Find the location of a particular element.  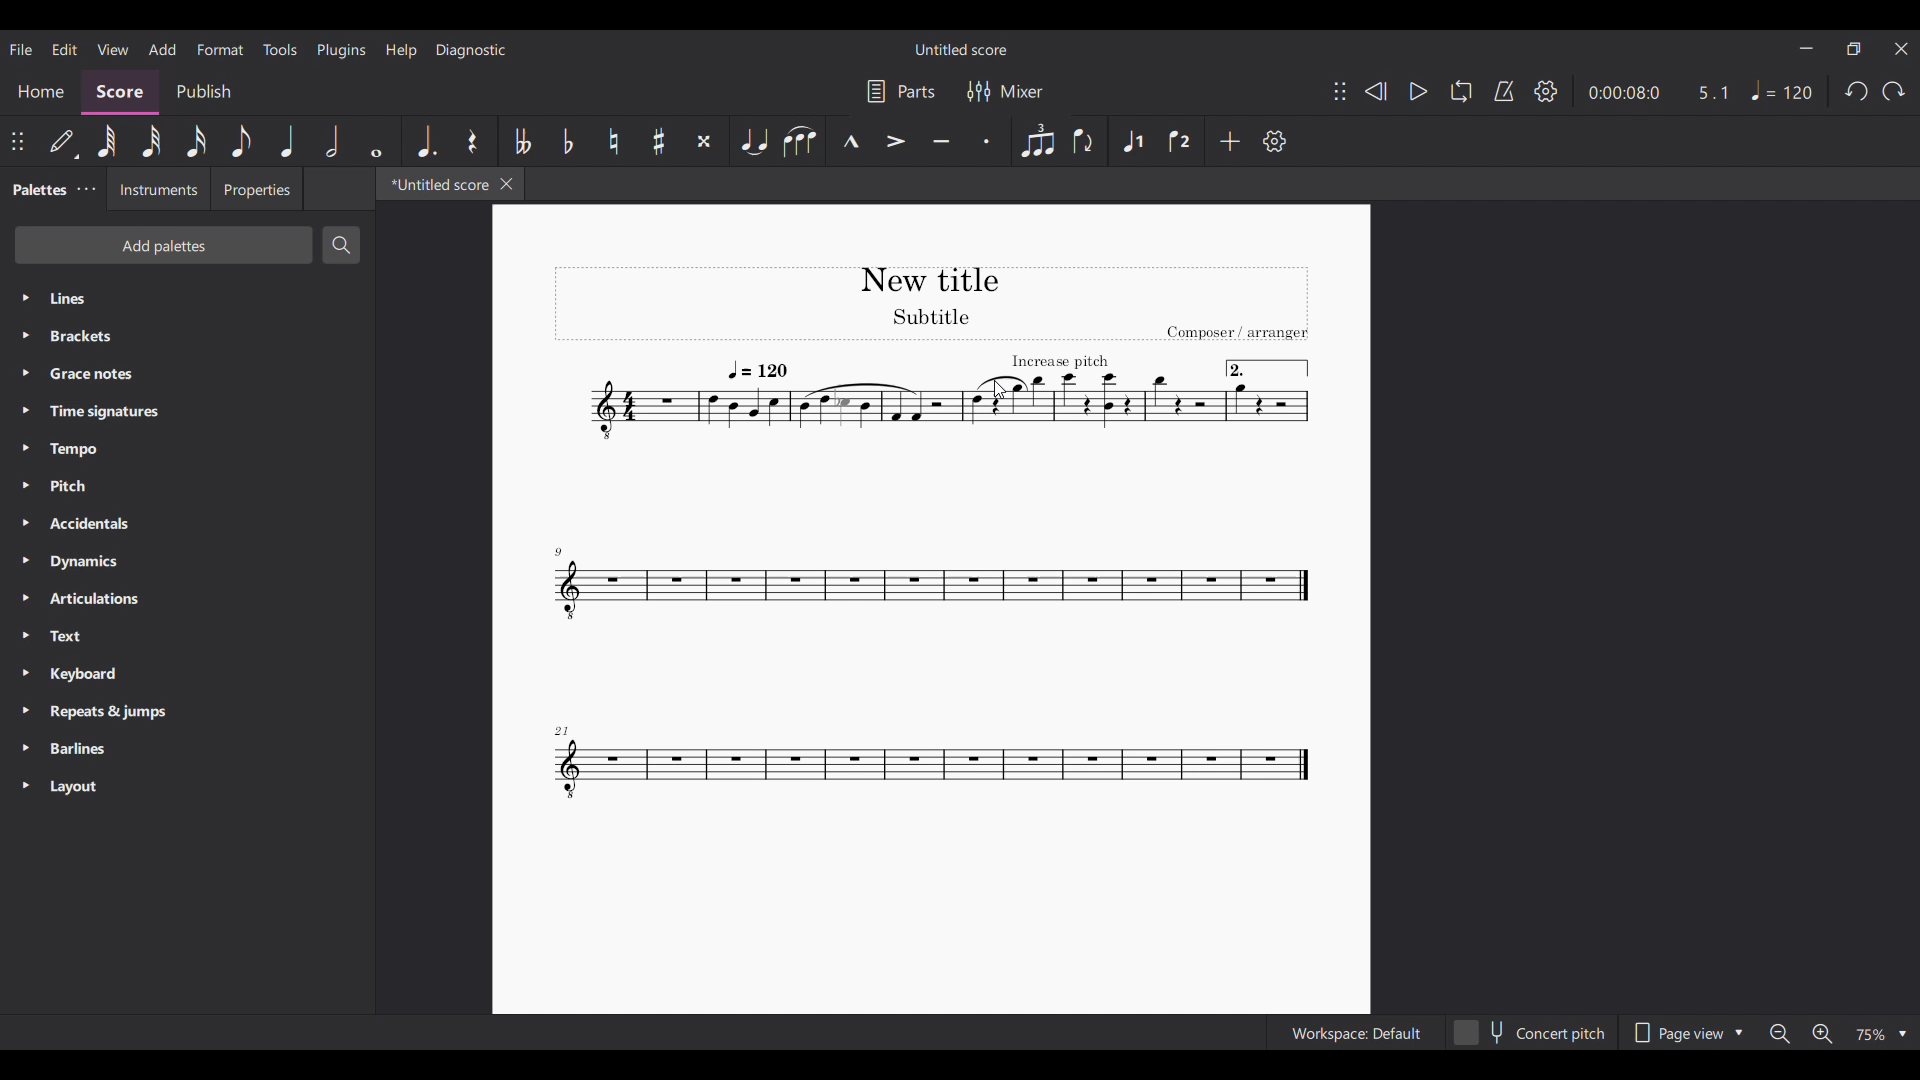

Marcato is located at coordinates (849, 141).